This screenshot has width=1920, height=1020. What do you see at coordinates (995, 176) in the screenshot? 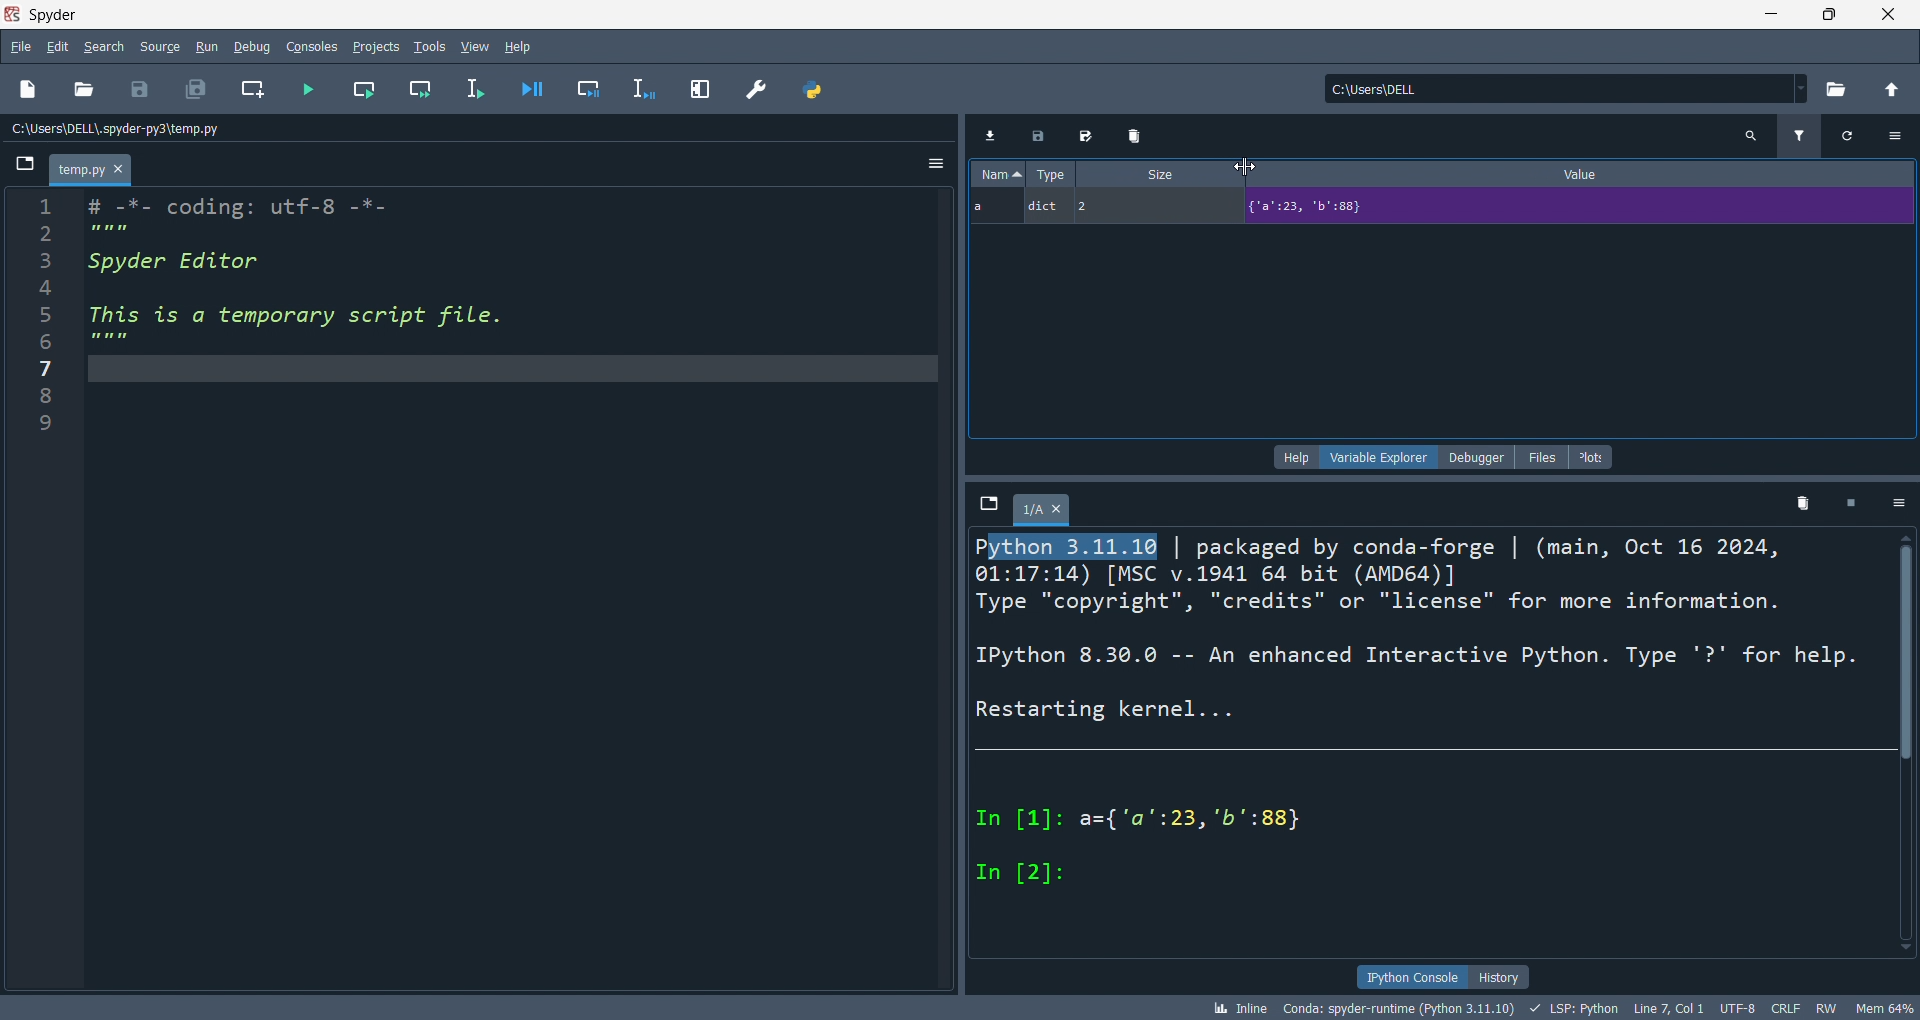
I see `name ` at bounding box center [995, 176].